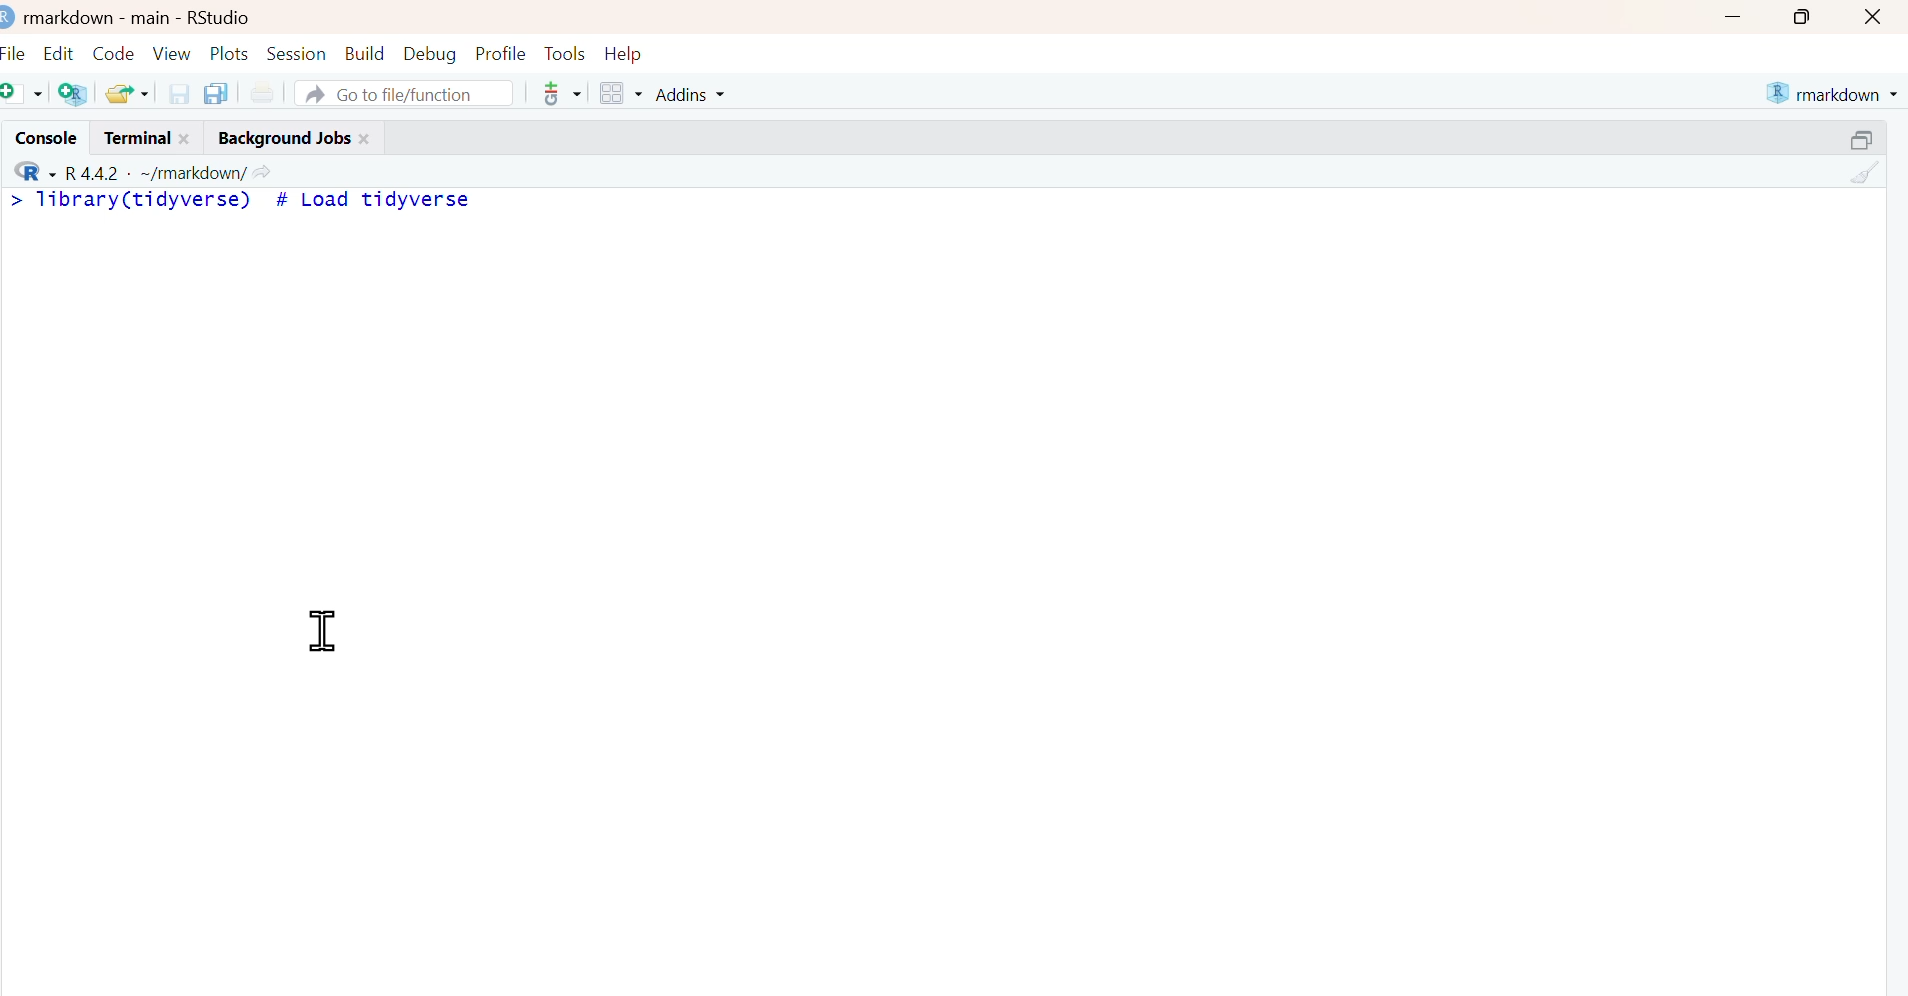 The width and height of the screenshot is (1908, 996). I want to click on Print current file, so click(262, 92).